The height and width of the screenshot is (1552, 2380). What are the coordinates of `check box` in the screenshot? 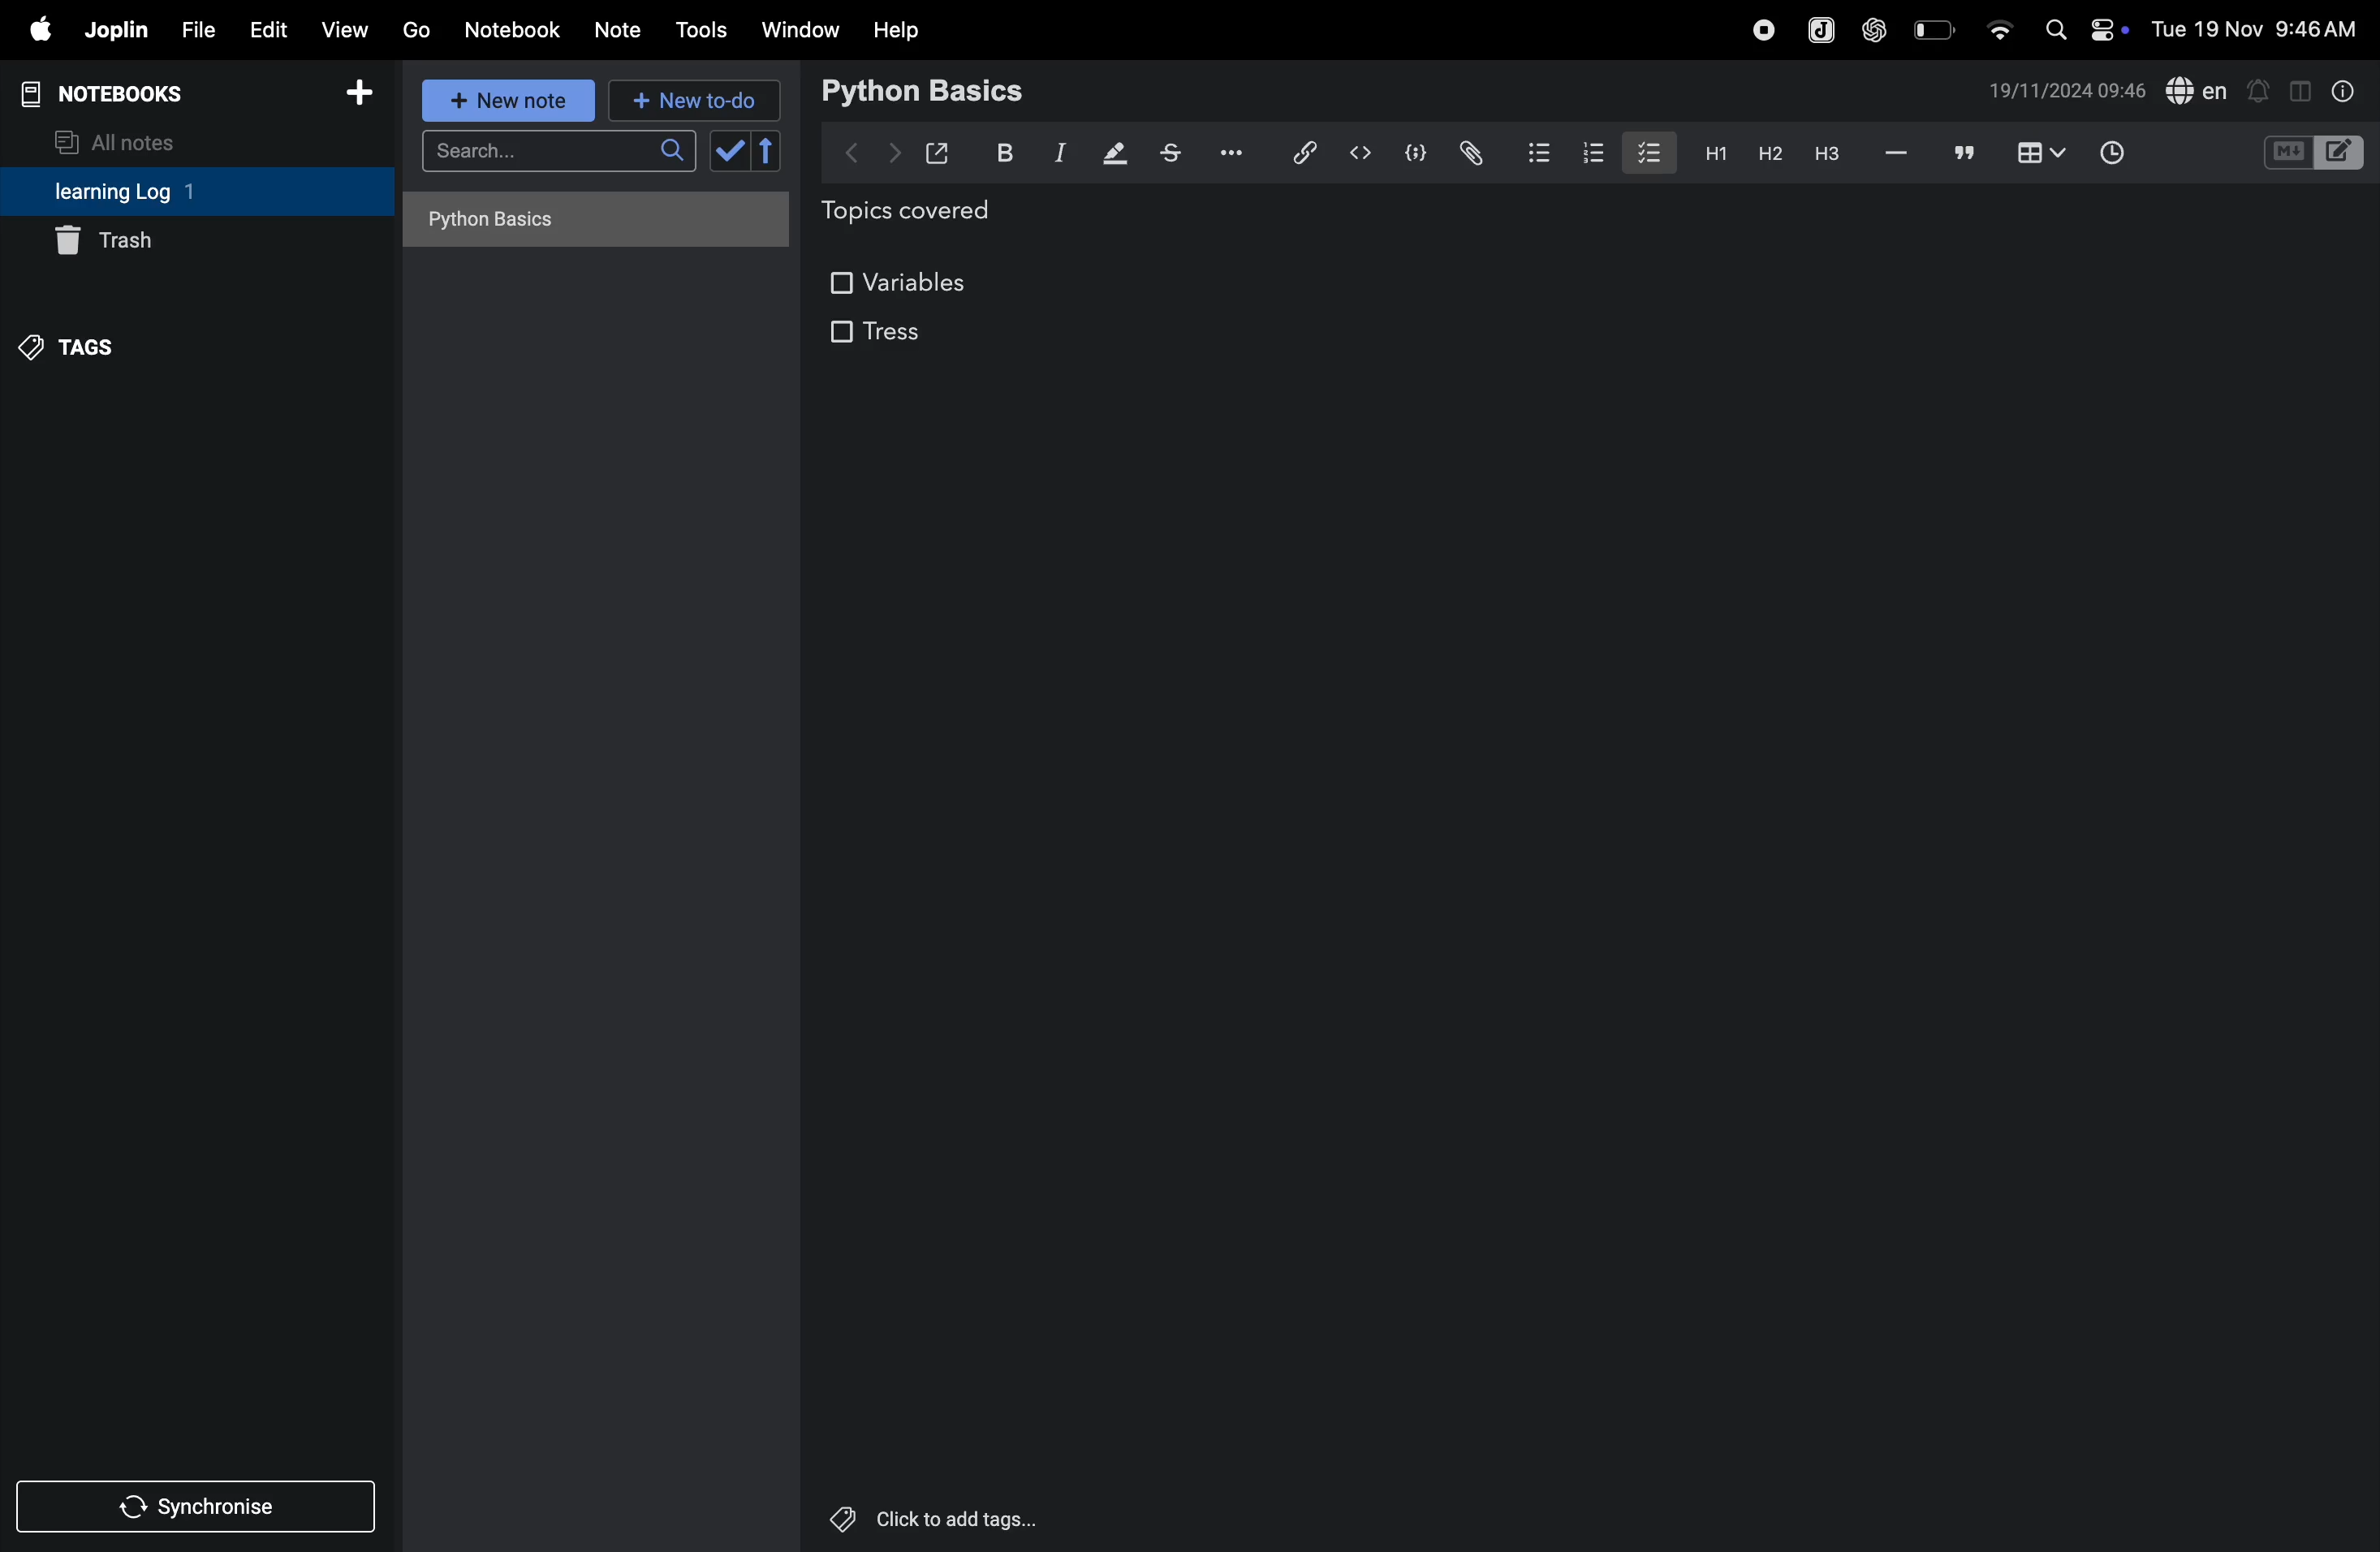 It's located at (750, 151).